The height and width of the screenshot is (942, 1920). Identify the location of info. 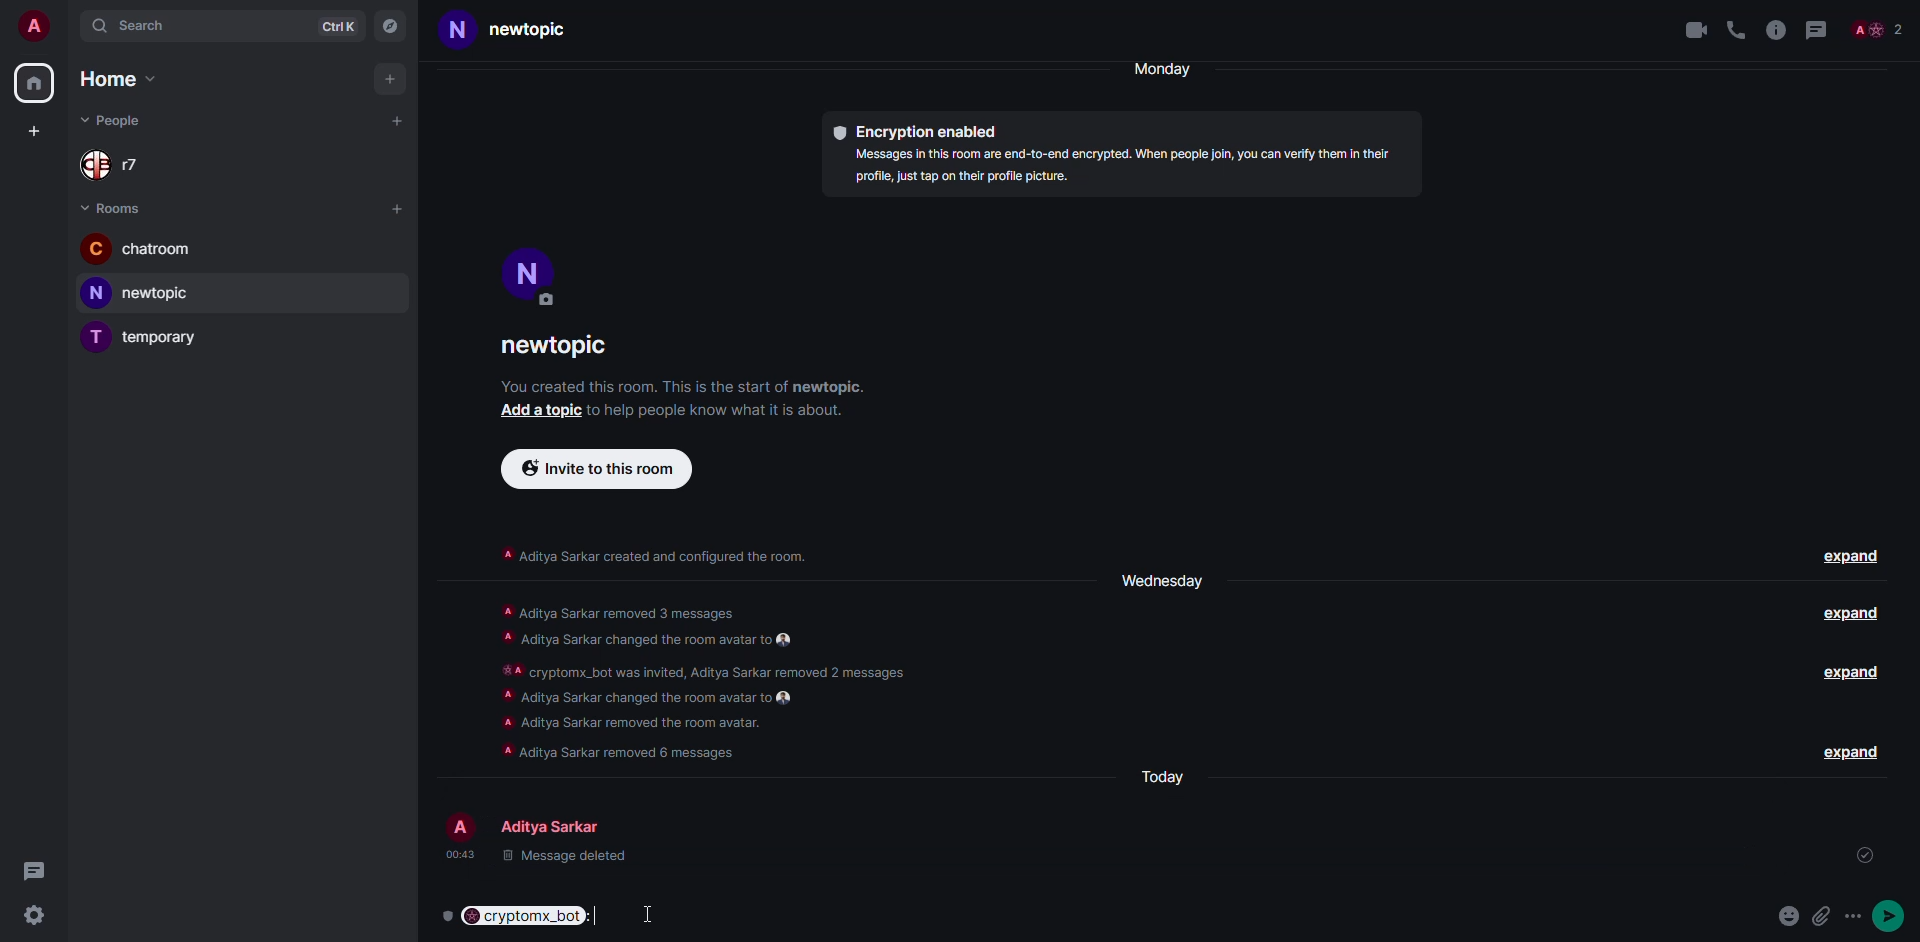
(654, 553).